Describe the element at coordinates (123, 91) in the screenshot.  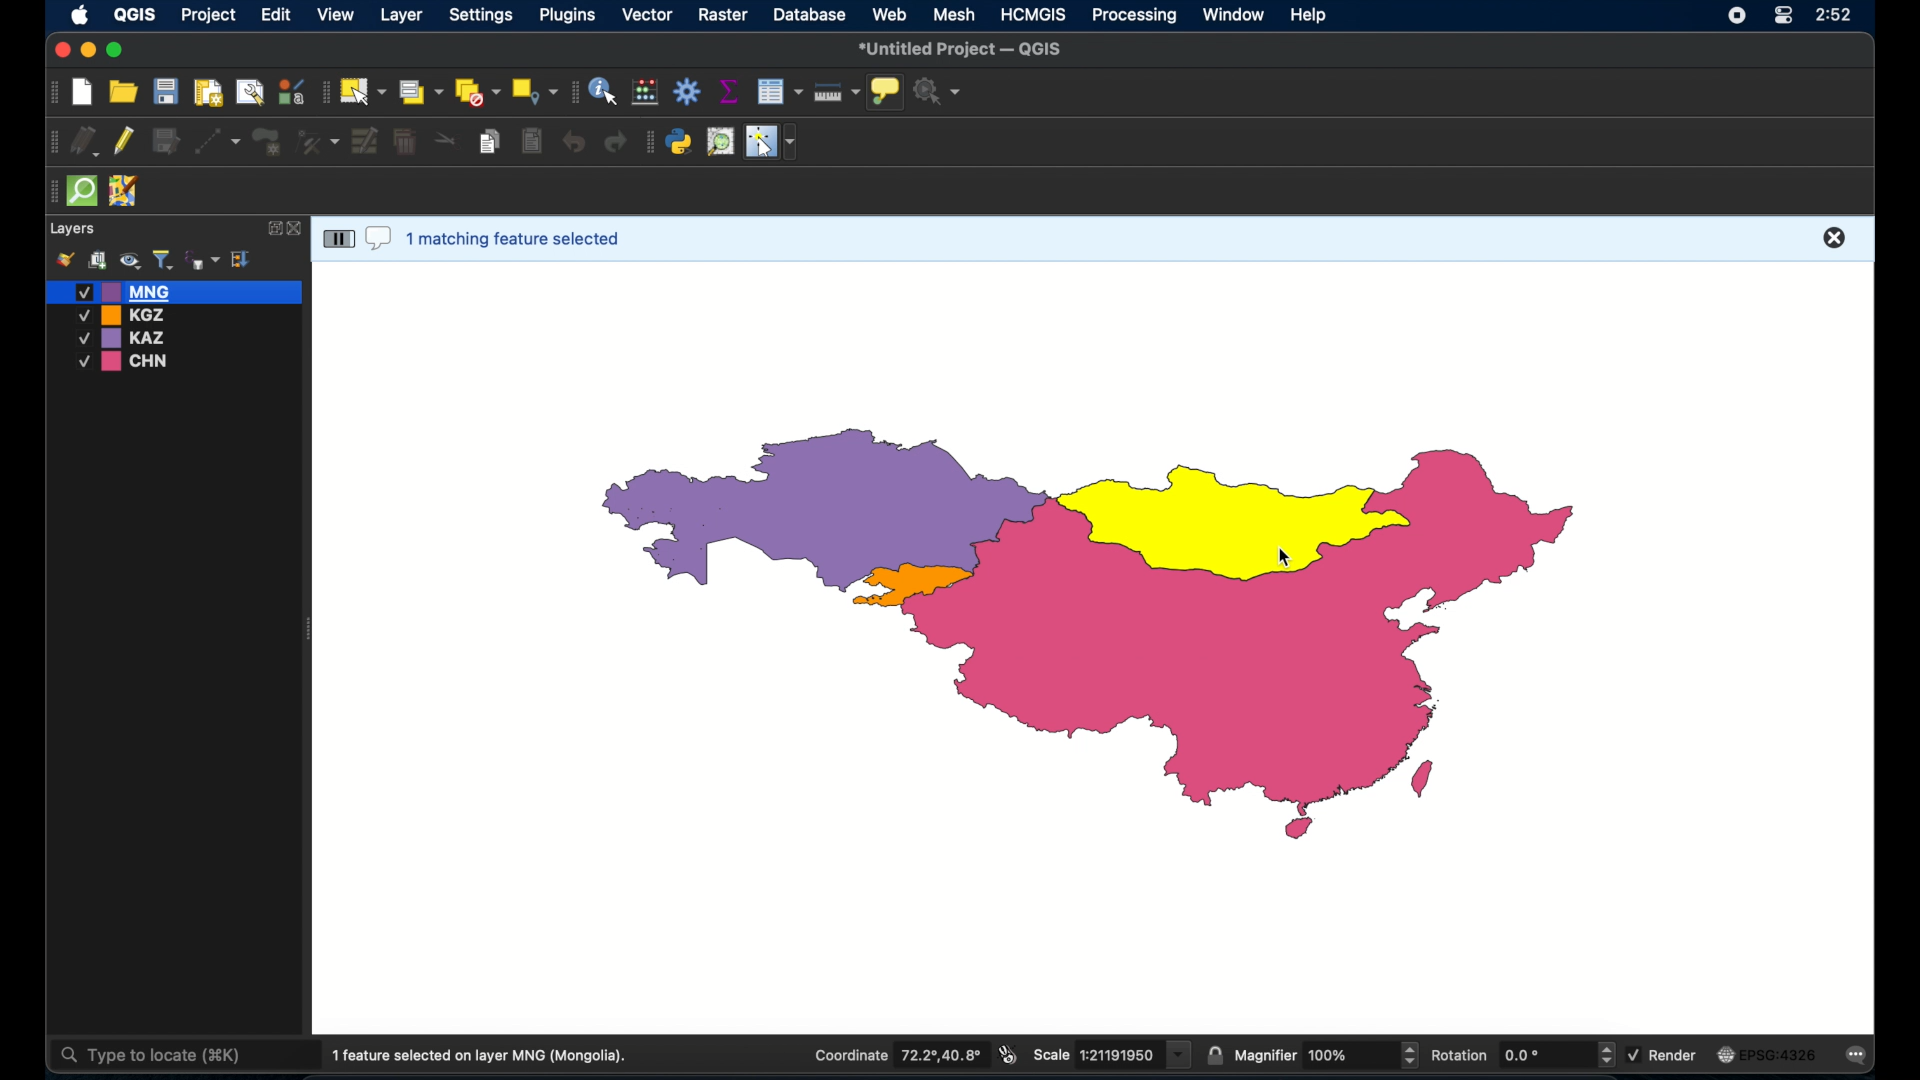
I see `open project` at that location.